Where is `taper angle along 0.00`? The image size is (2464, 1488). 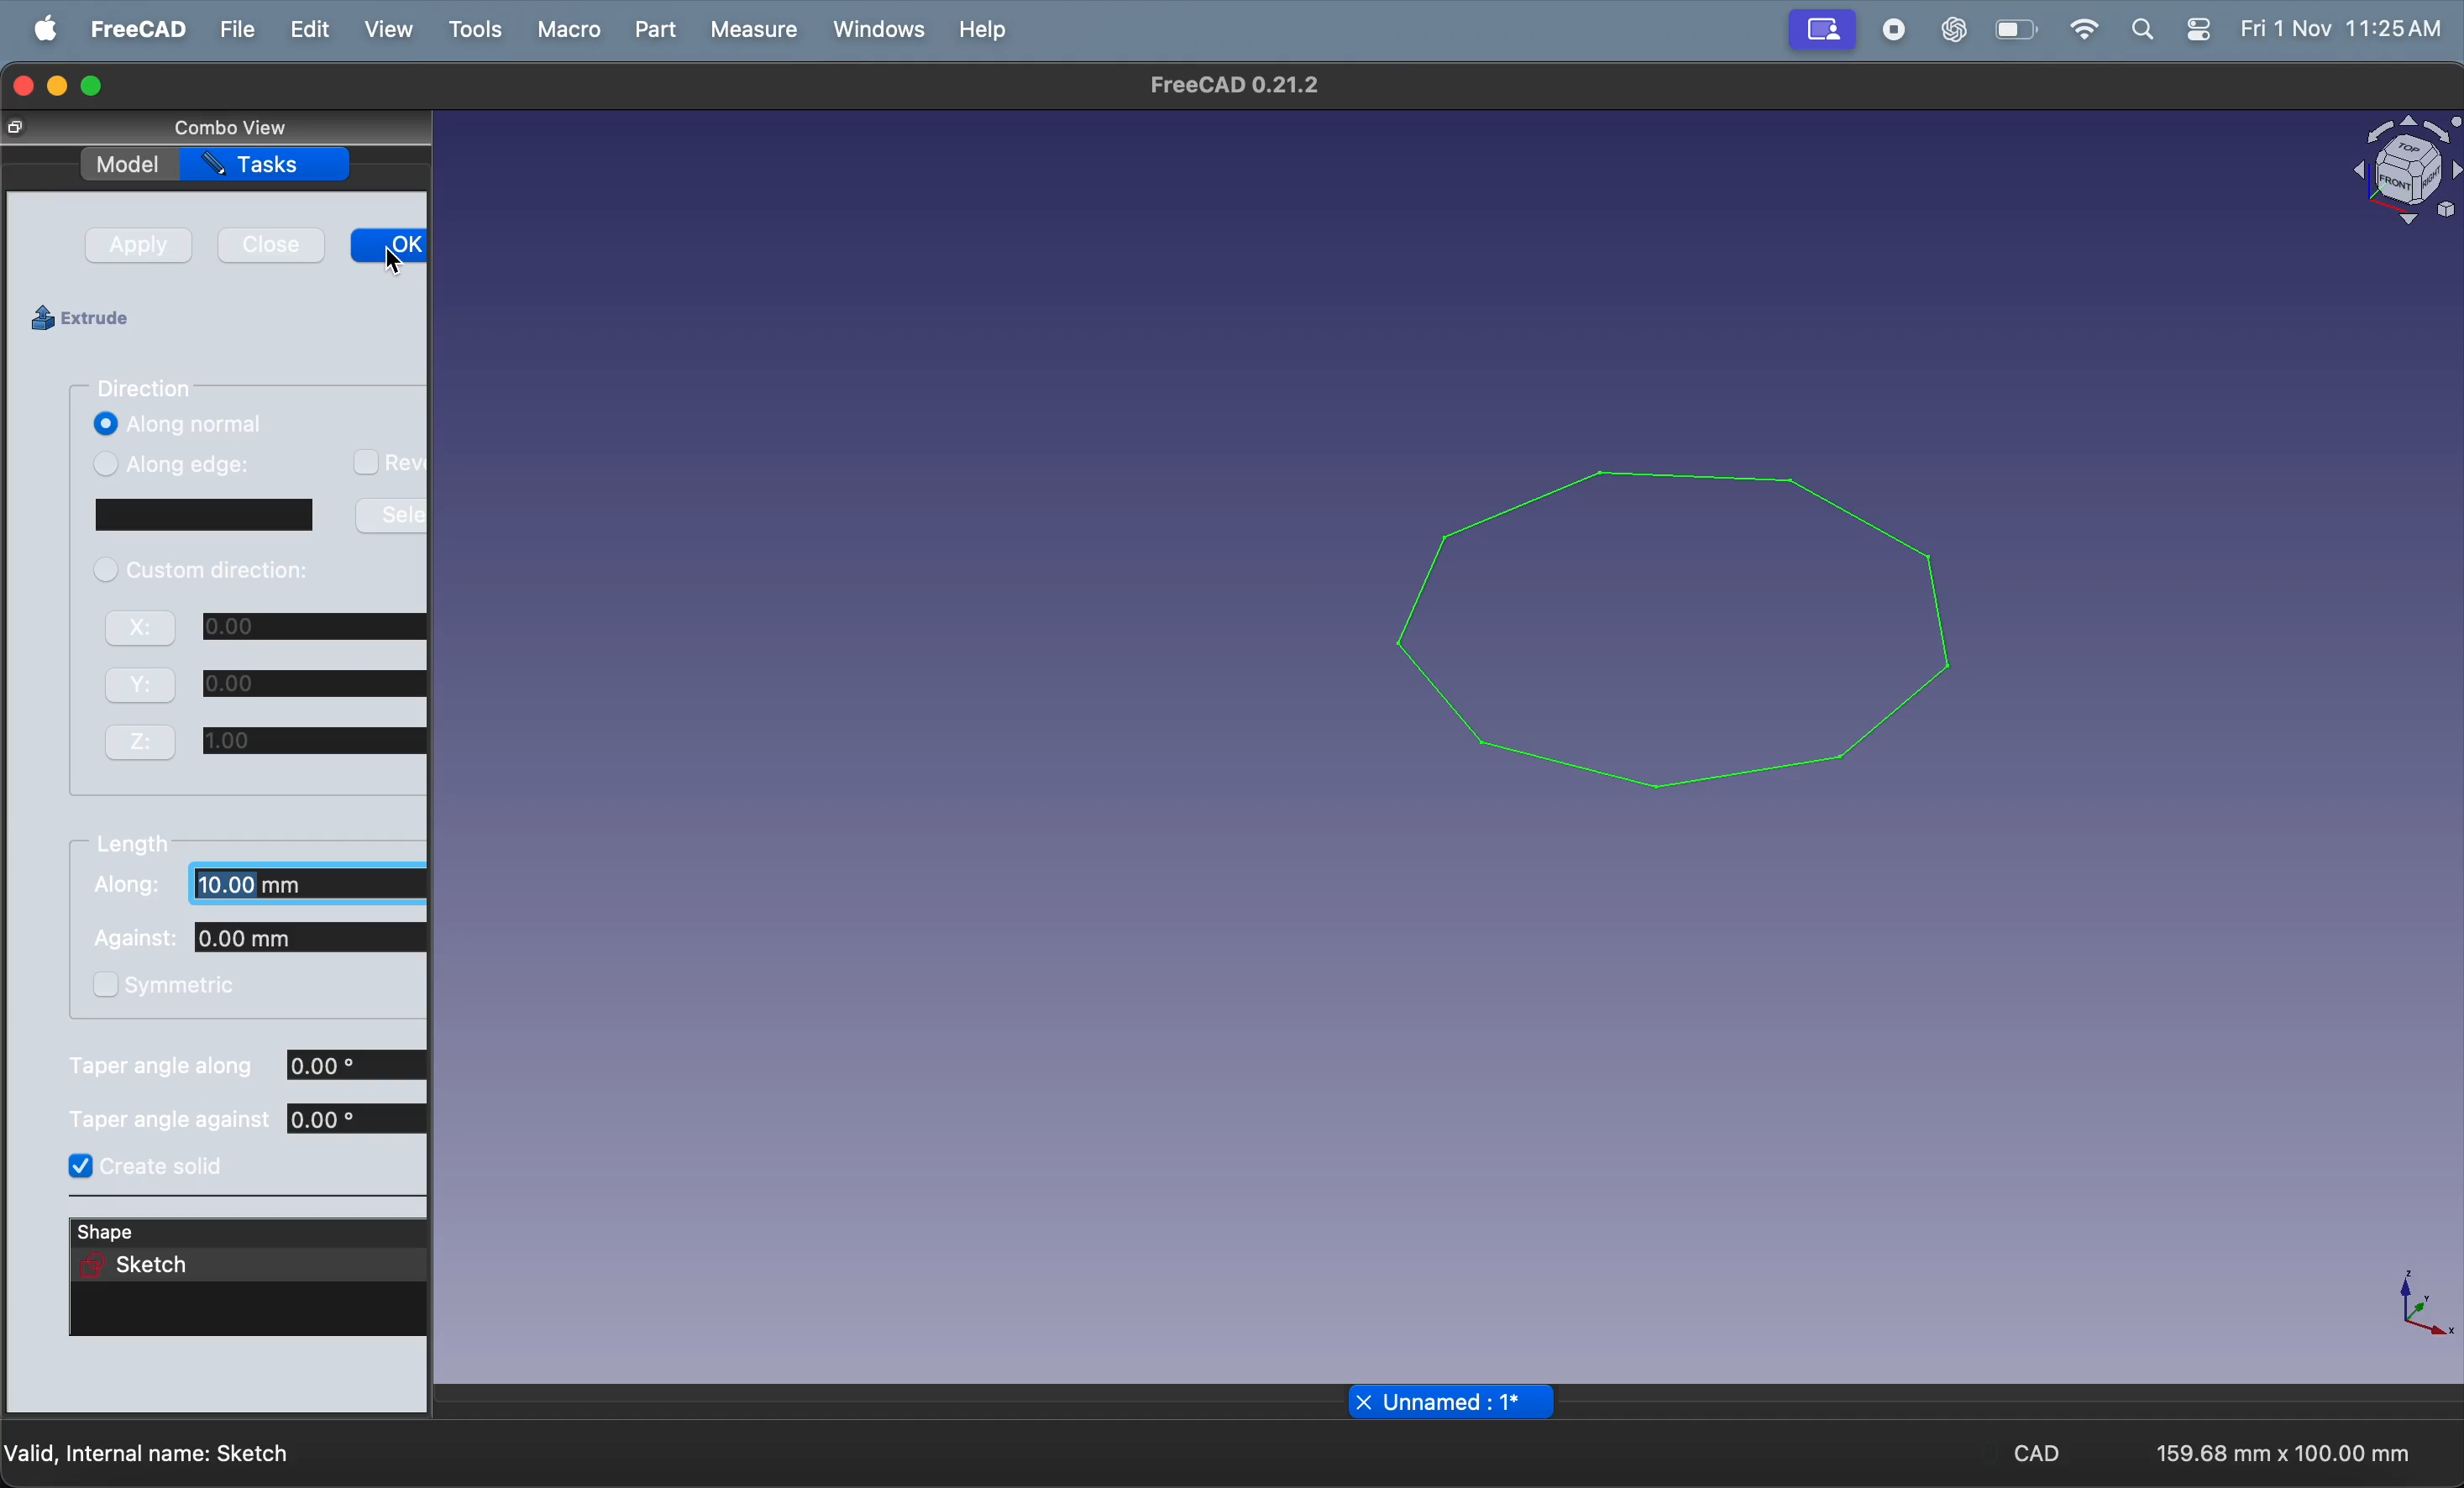 taper angle along 0.00 is located at coordinates (241, 1065).